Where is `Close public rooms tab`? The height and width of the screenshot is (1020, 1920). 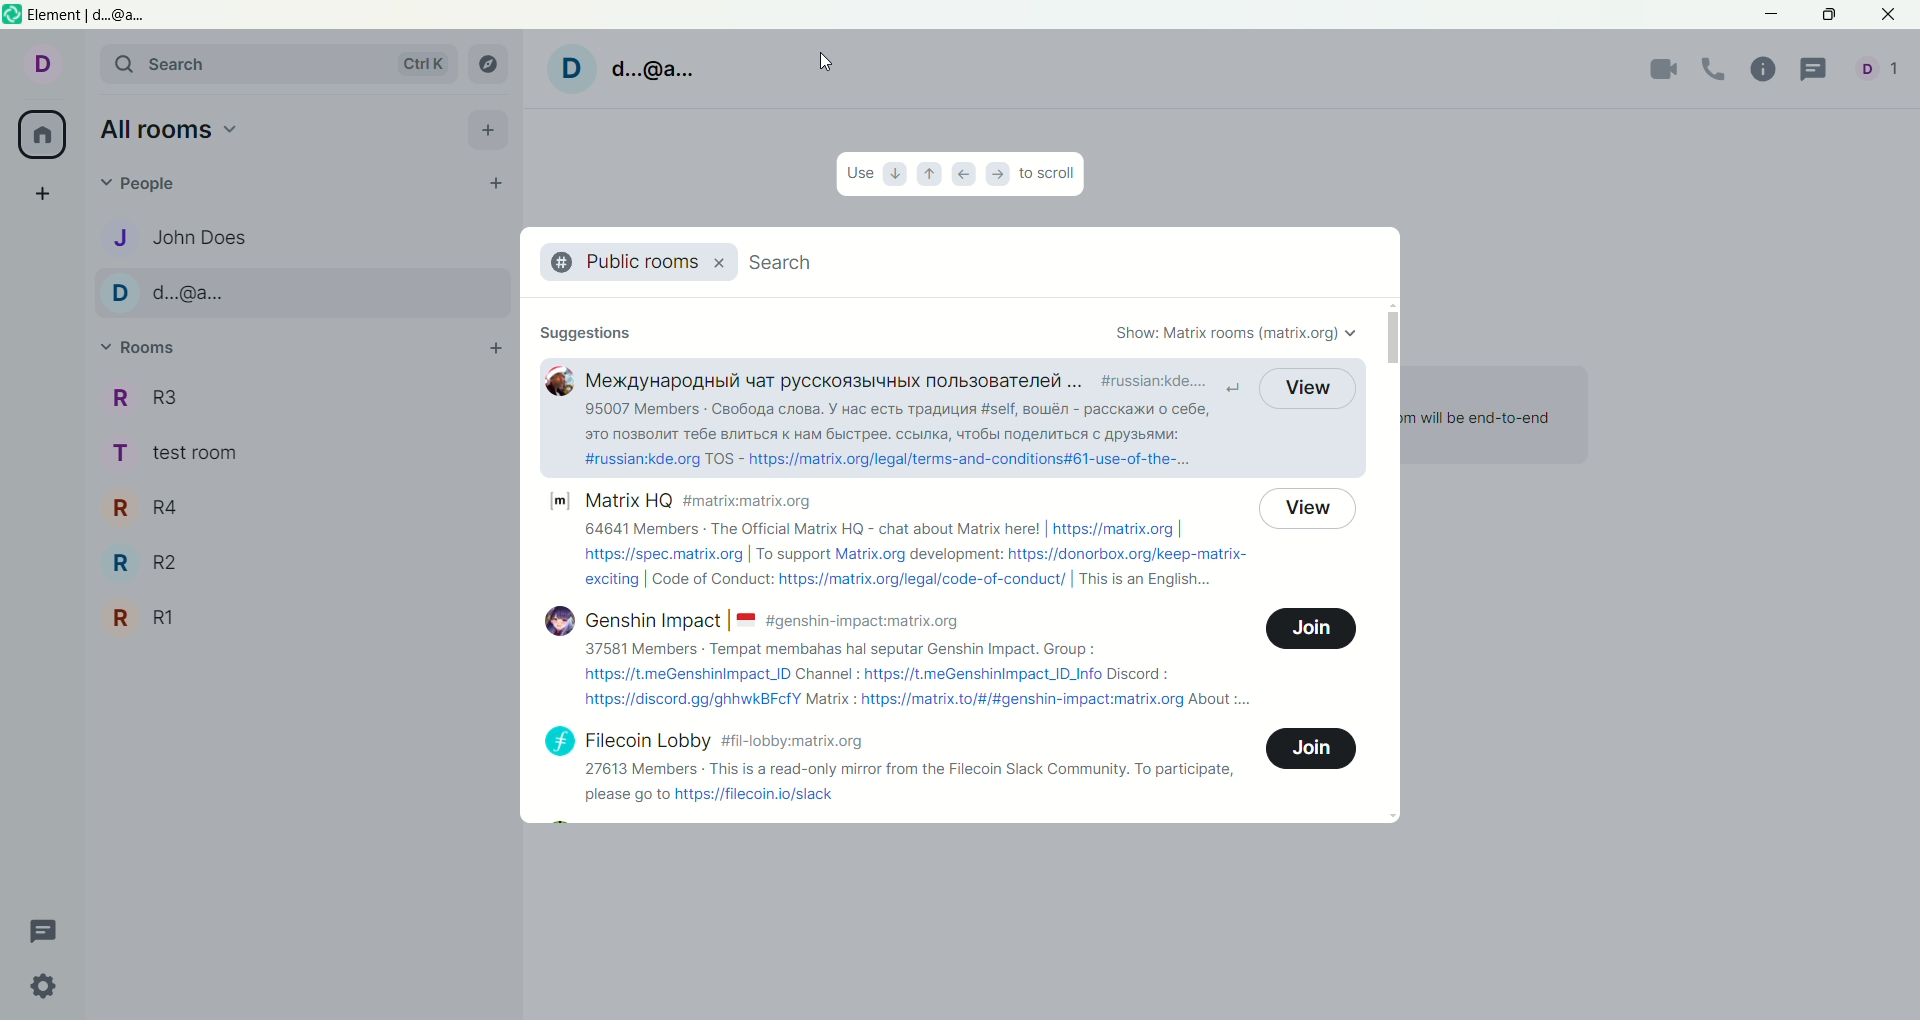 Close public rooms tab is located at coordinates (718, 263).